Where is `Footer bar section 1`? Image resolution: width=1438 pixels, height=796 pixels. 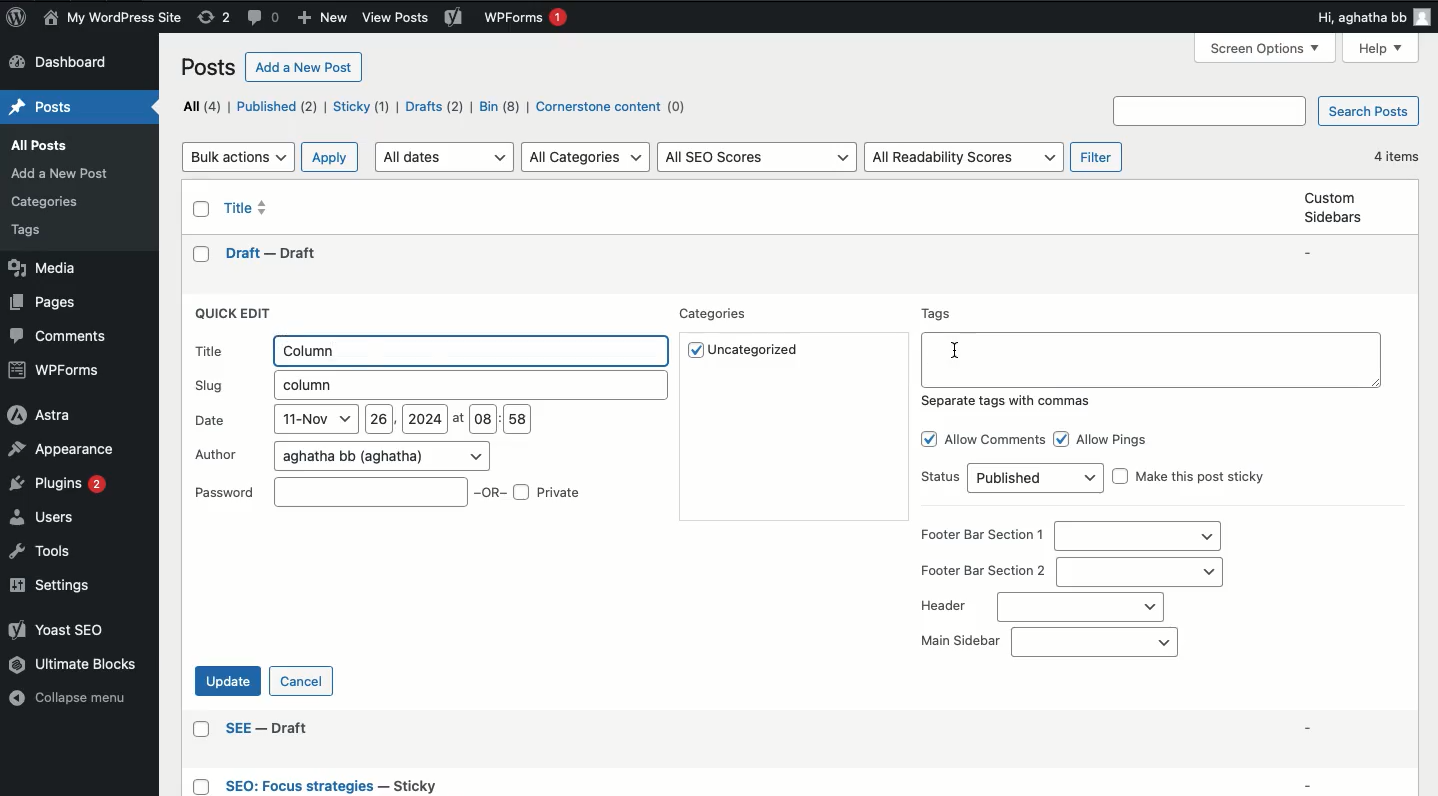
Footer bar section 1 is located at coordinates (1069, 537).